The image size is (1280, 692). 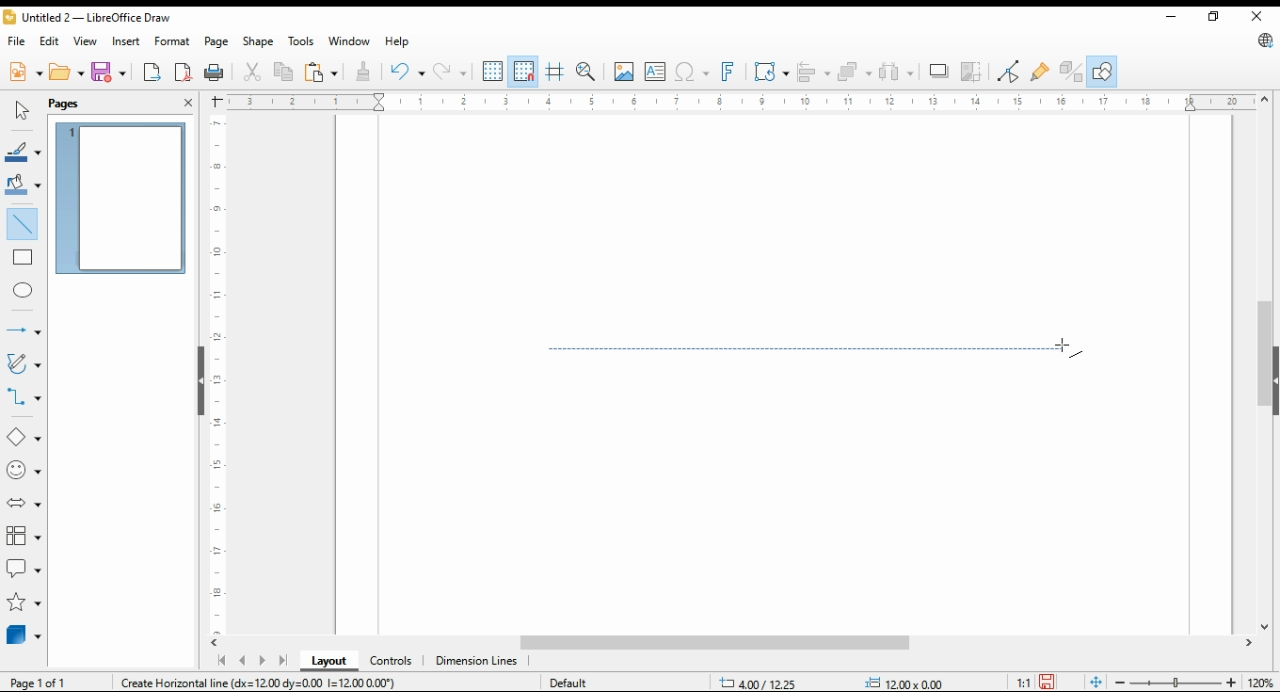 I want to click on mouse pointer, so click(x=1069, y=349).